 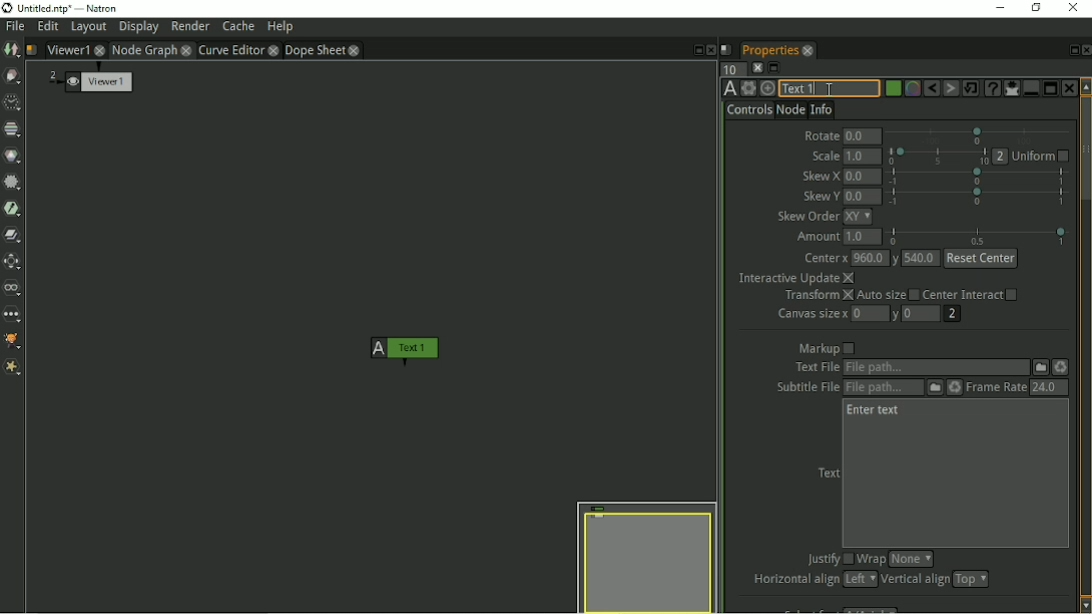 I want to click on Node, so click(x=790, y=110).